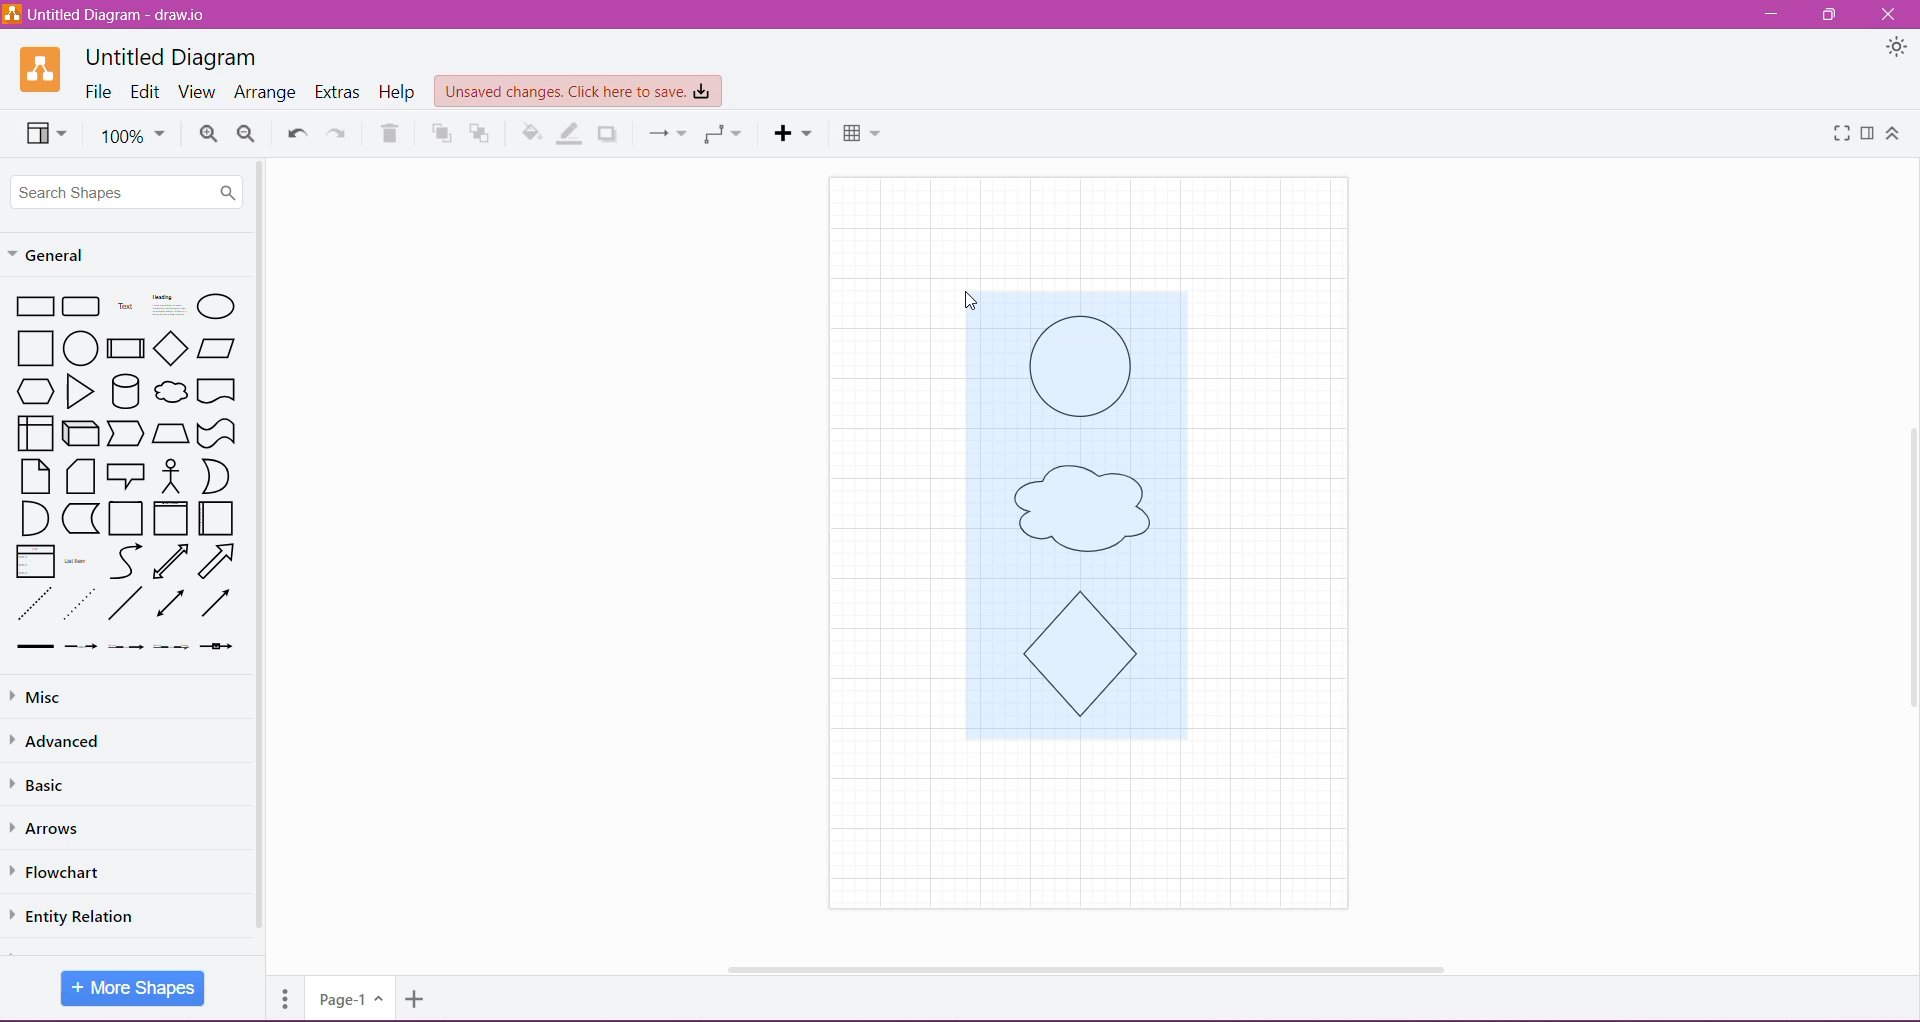 Image resolution: width=1920 pixels, height=1022 pixels. I want to click on Pages, so click(282, 995).